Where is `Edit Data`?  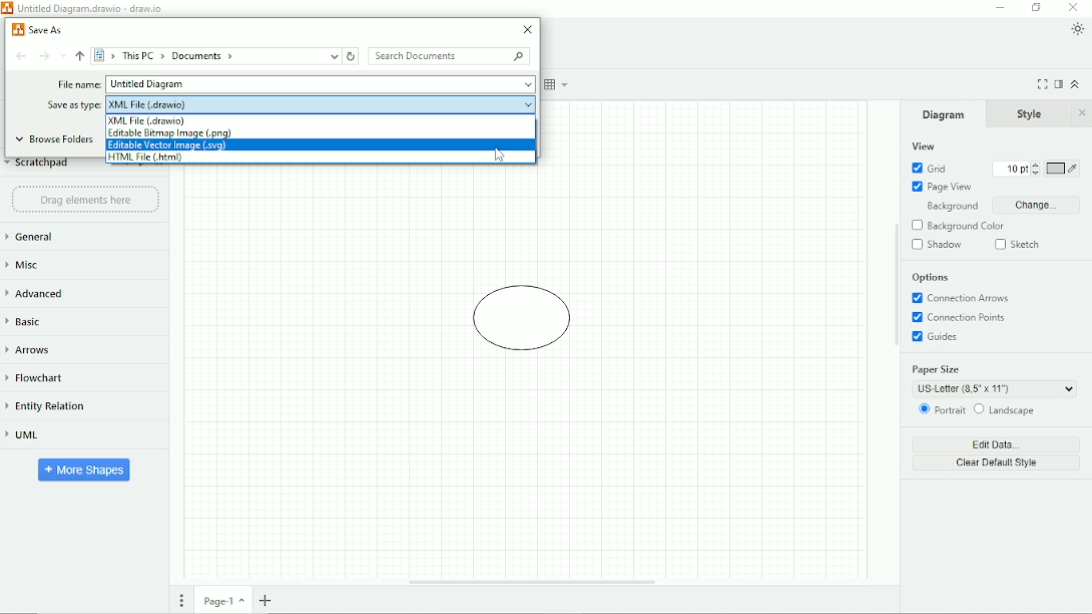
Edit Data is located at coordinates (998, 444).